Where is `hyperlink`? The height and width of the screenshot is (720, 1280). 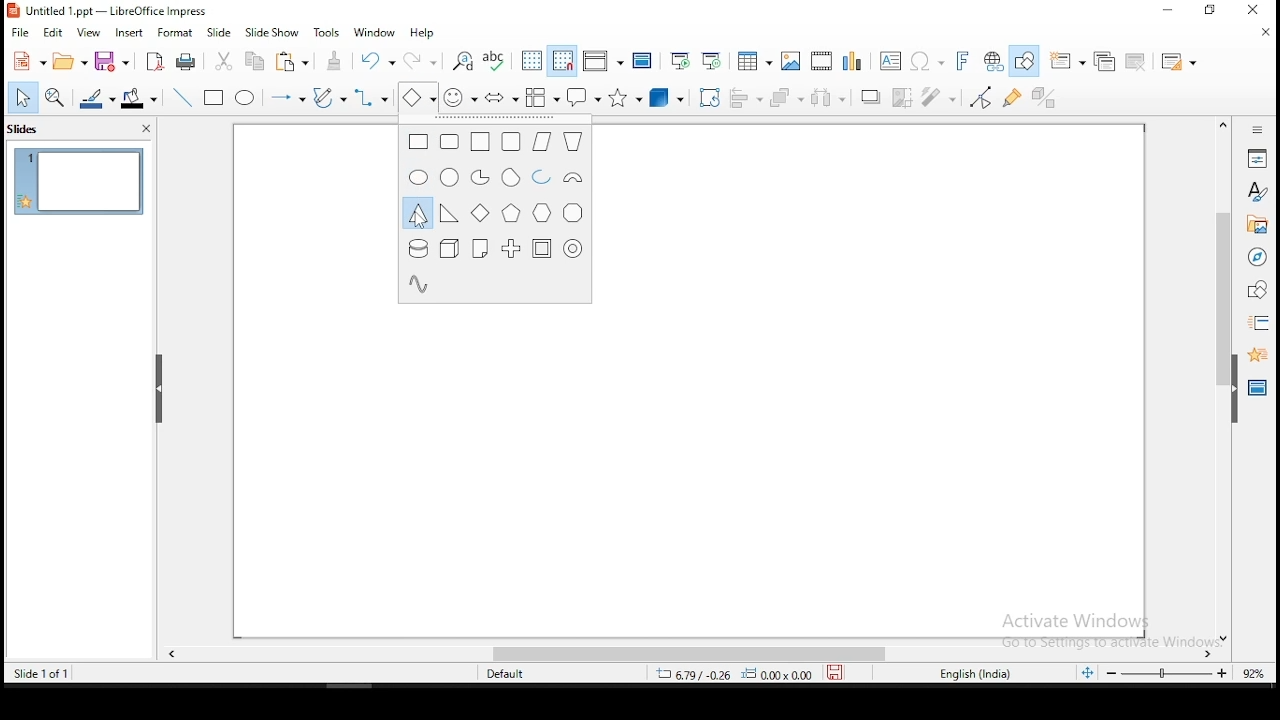 hyperlink is located at coordinates (991, 60).